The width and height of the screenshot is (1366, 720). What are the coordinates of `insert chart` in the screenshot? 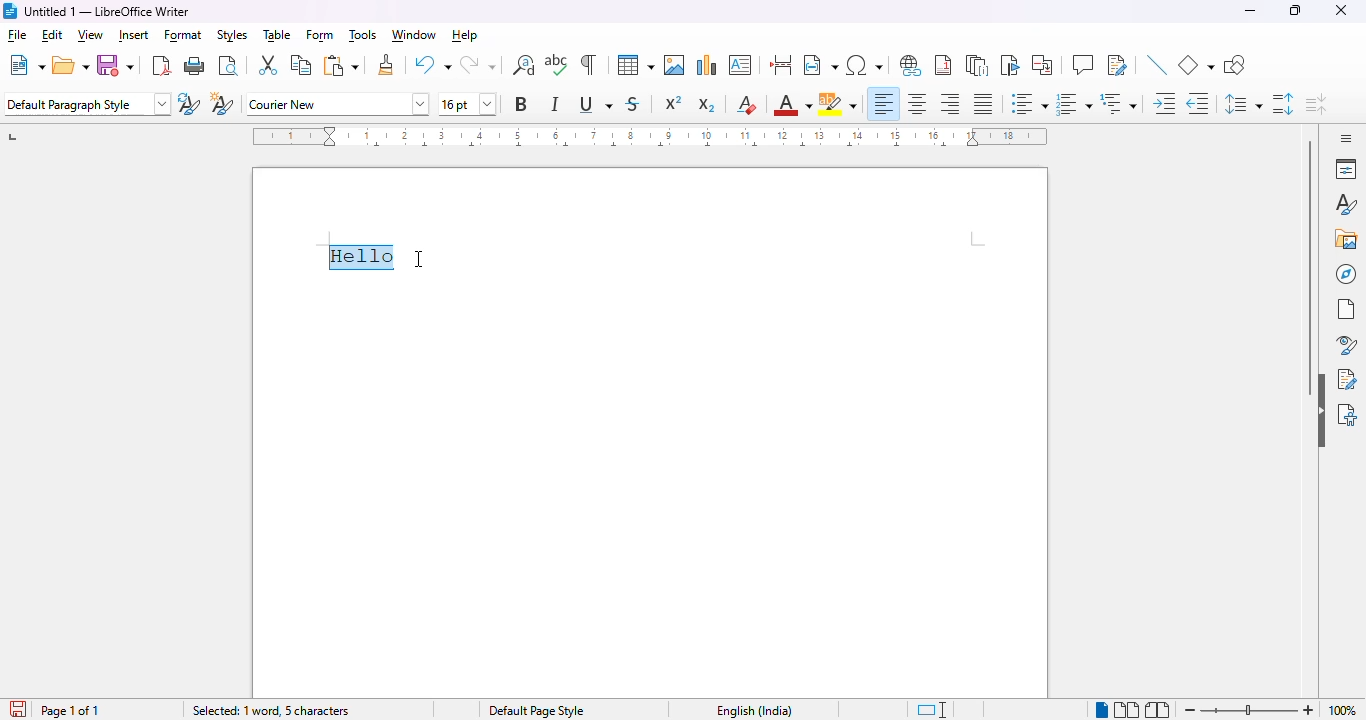 It's located at (707, 64).